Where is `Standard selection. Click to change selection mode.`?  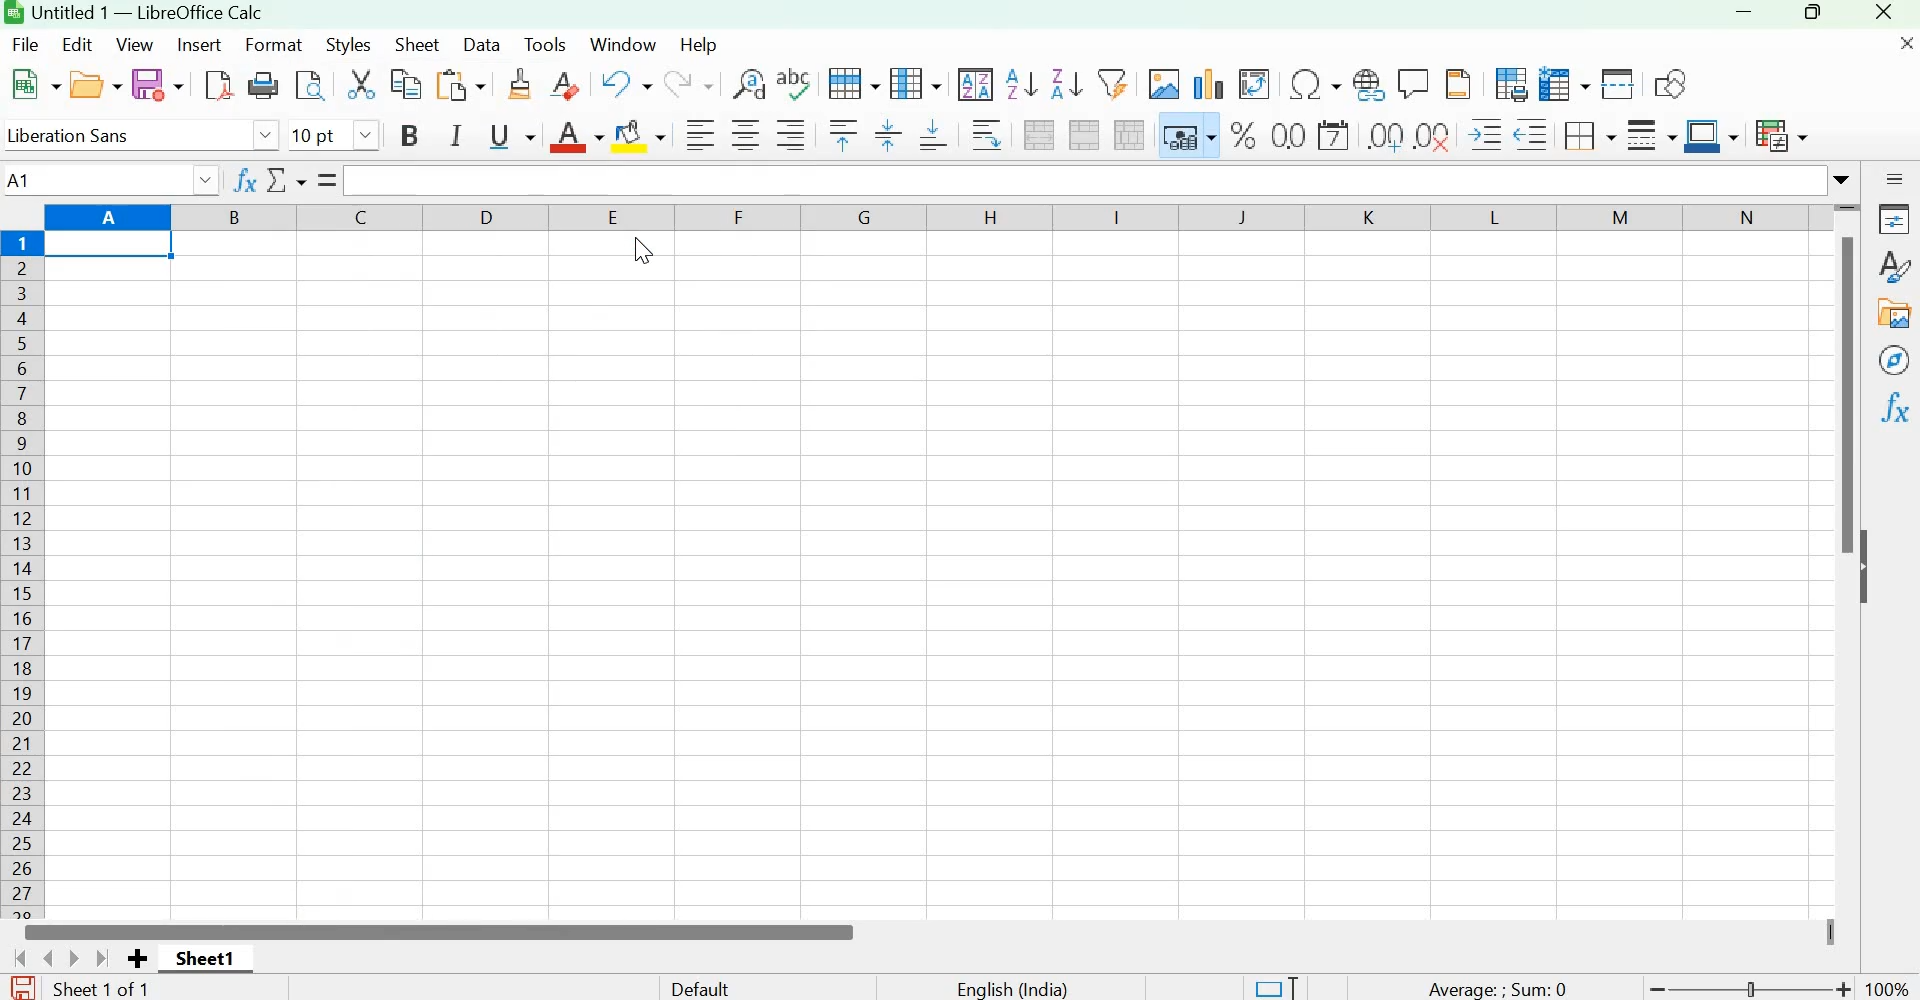
Standard selection. Click to change selection mode. is located at coordinates (1275, 986).